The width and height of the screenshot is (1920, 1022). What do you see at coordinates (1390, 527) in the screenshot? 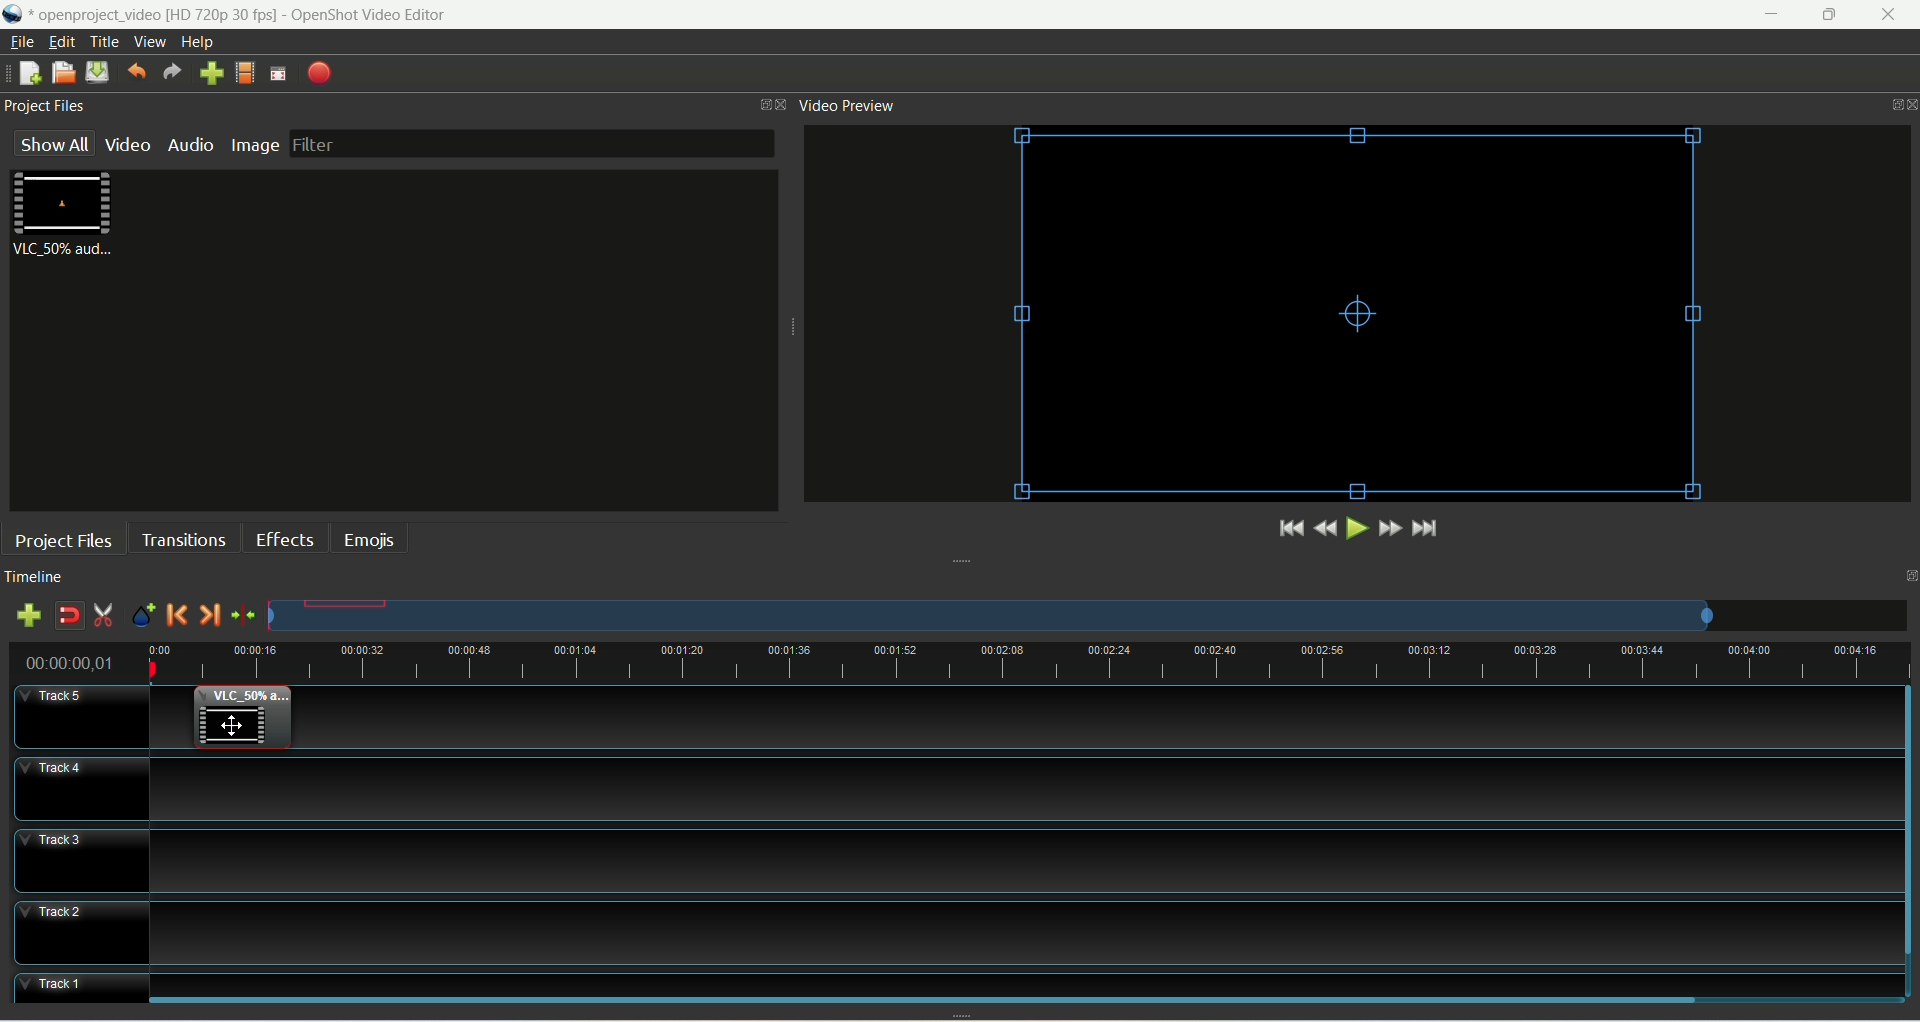
I see `fast forward` at bounding box center [1390, 527].